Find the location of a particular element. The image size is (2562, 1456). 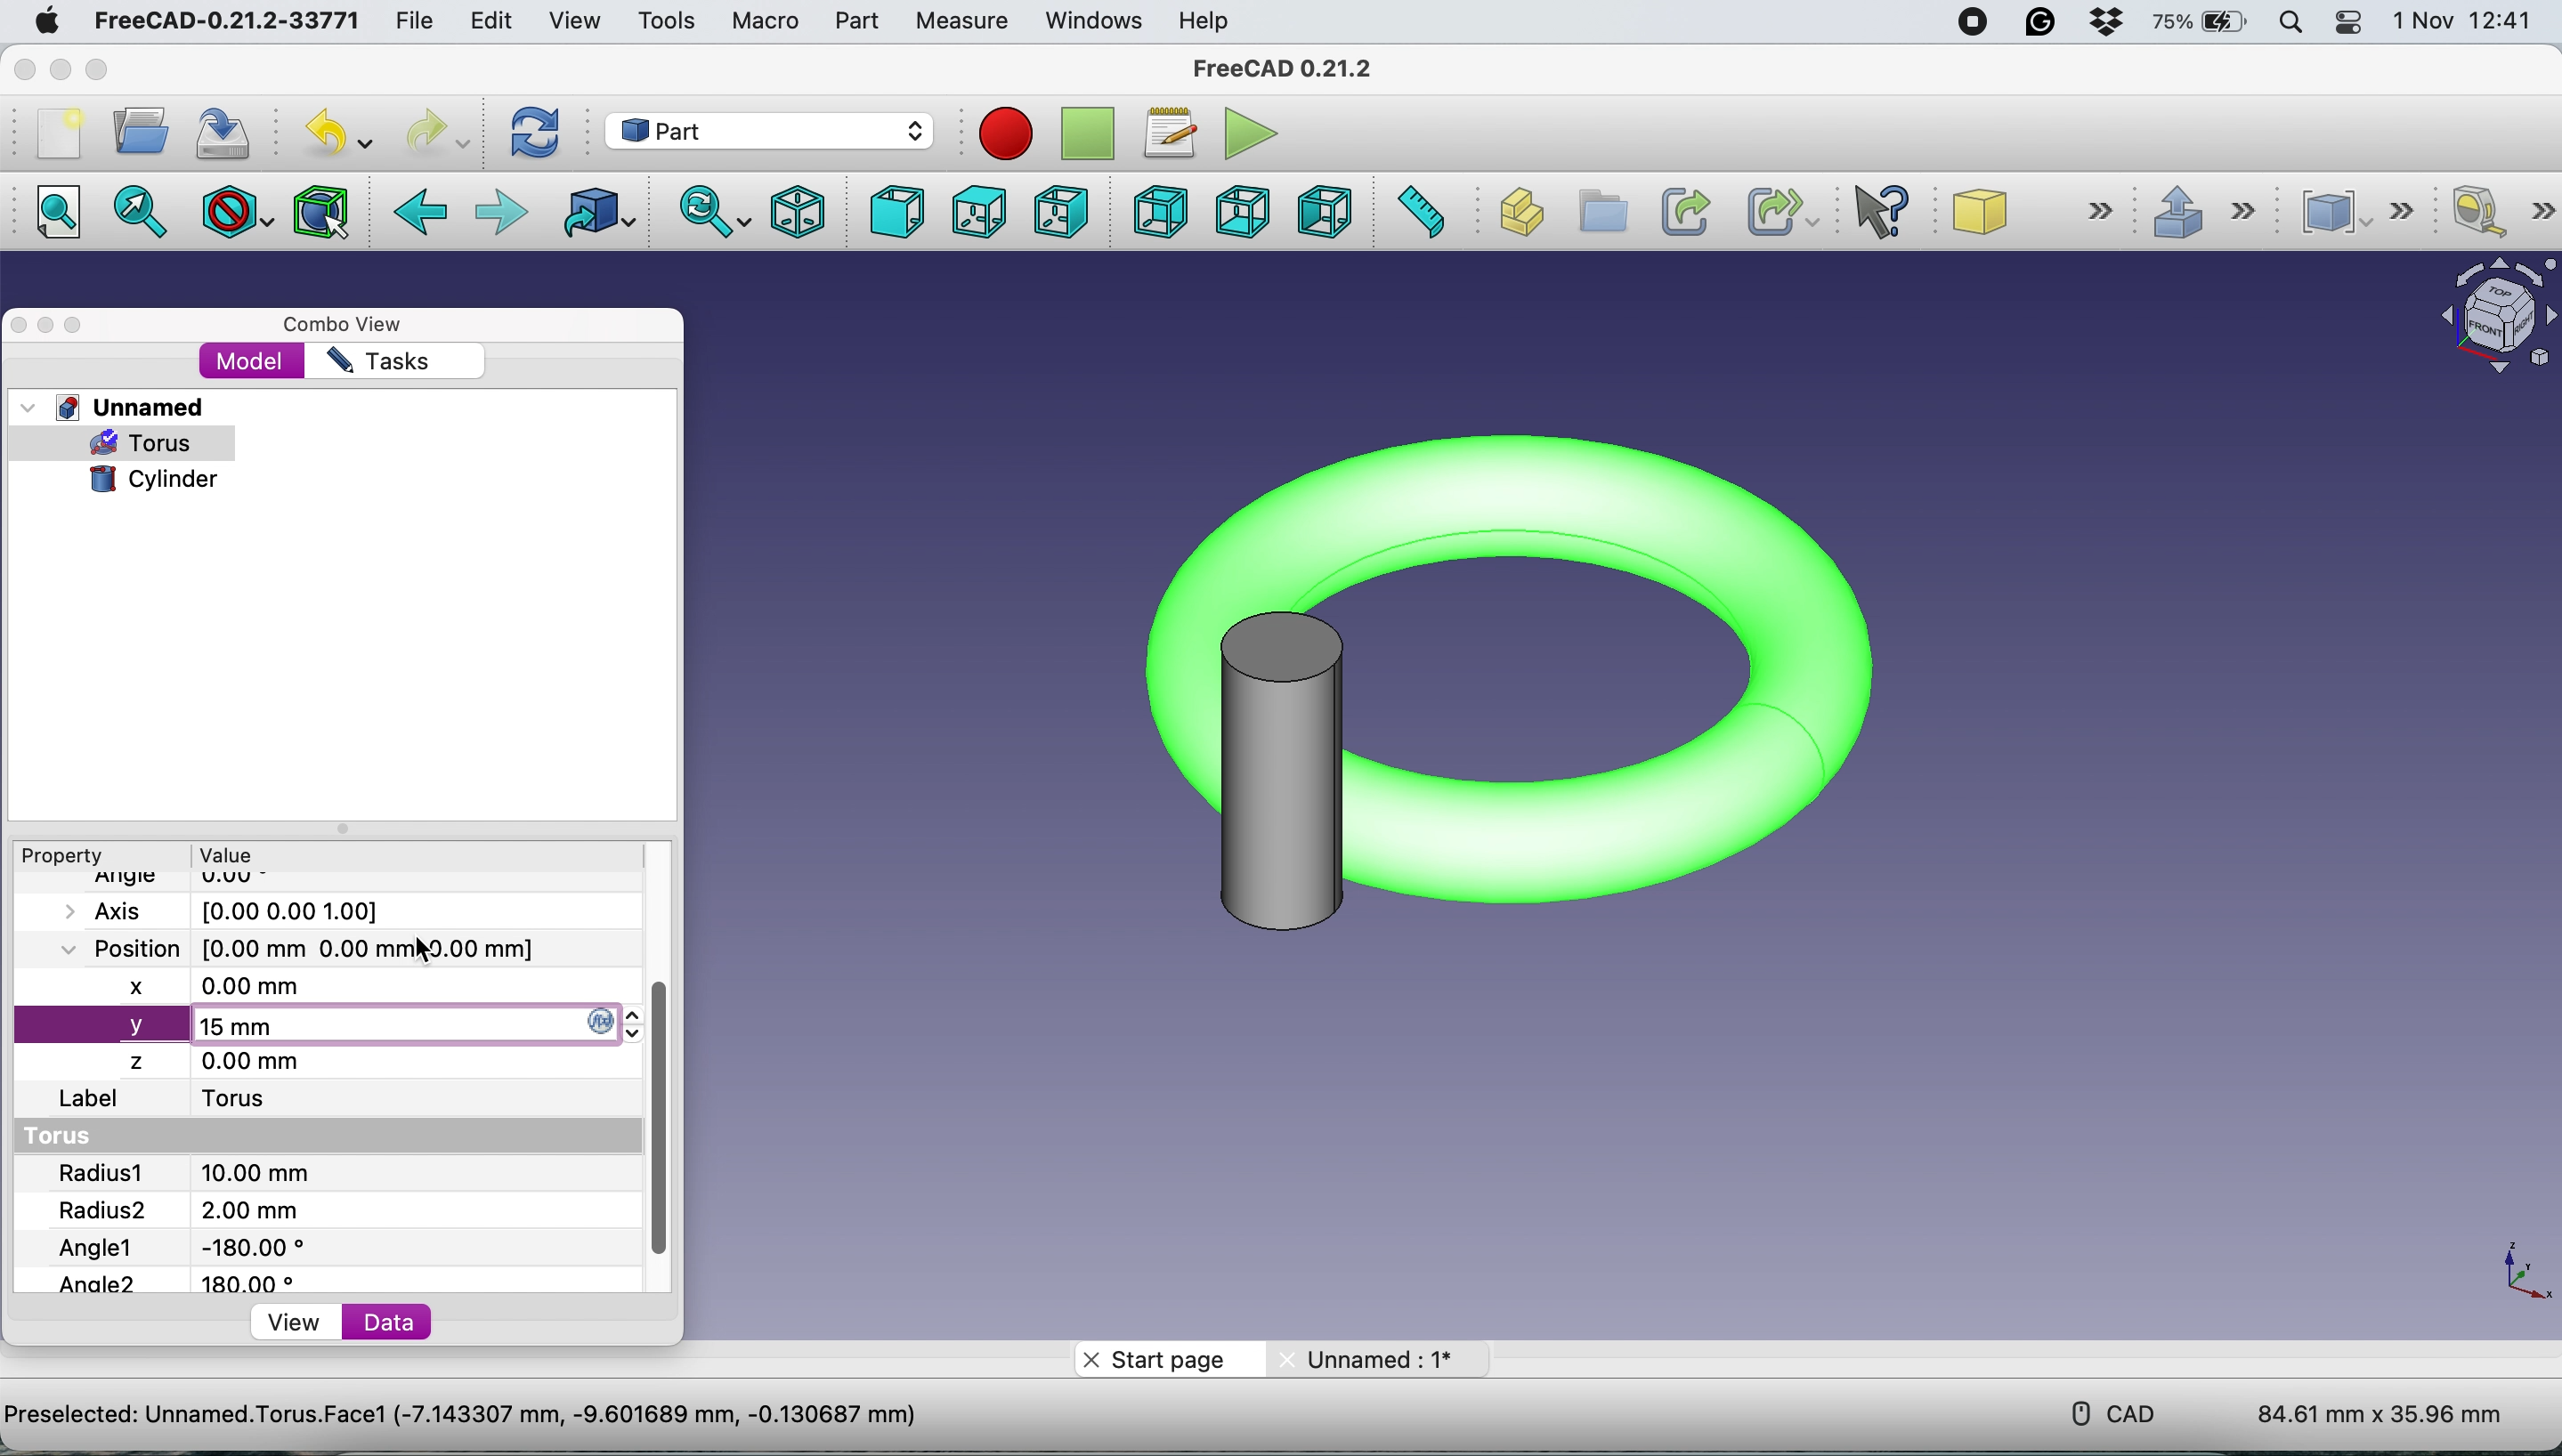

grammarly is located at coordinates (2044, 26).